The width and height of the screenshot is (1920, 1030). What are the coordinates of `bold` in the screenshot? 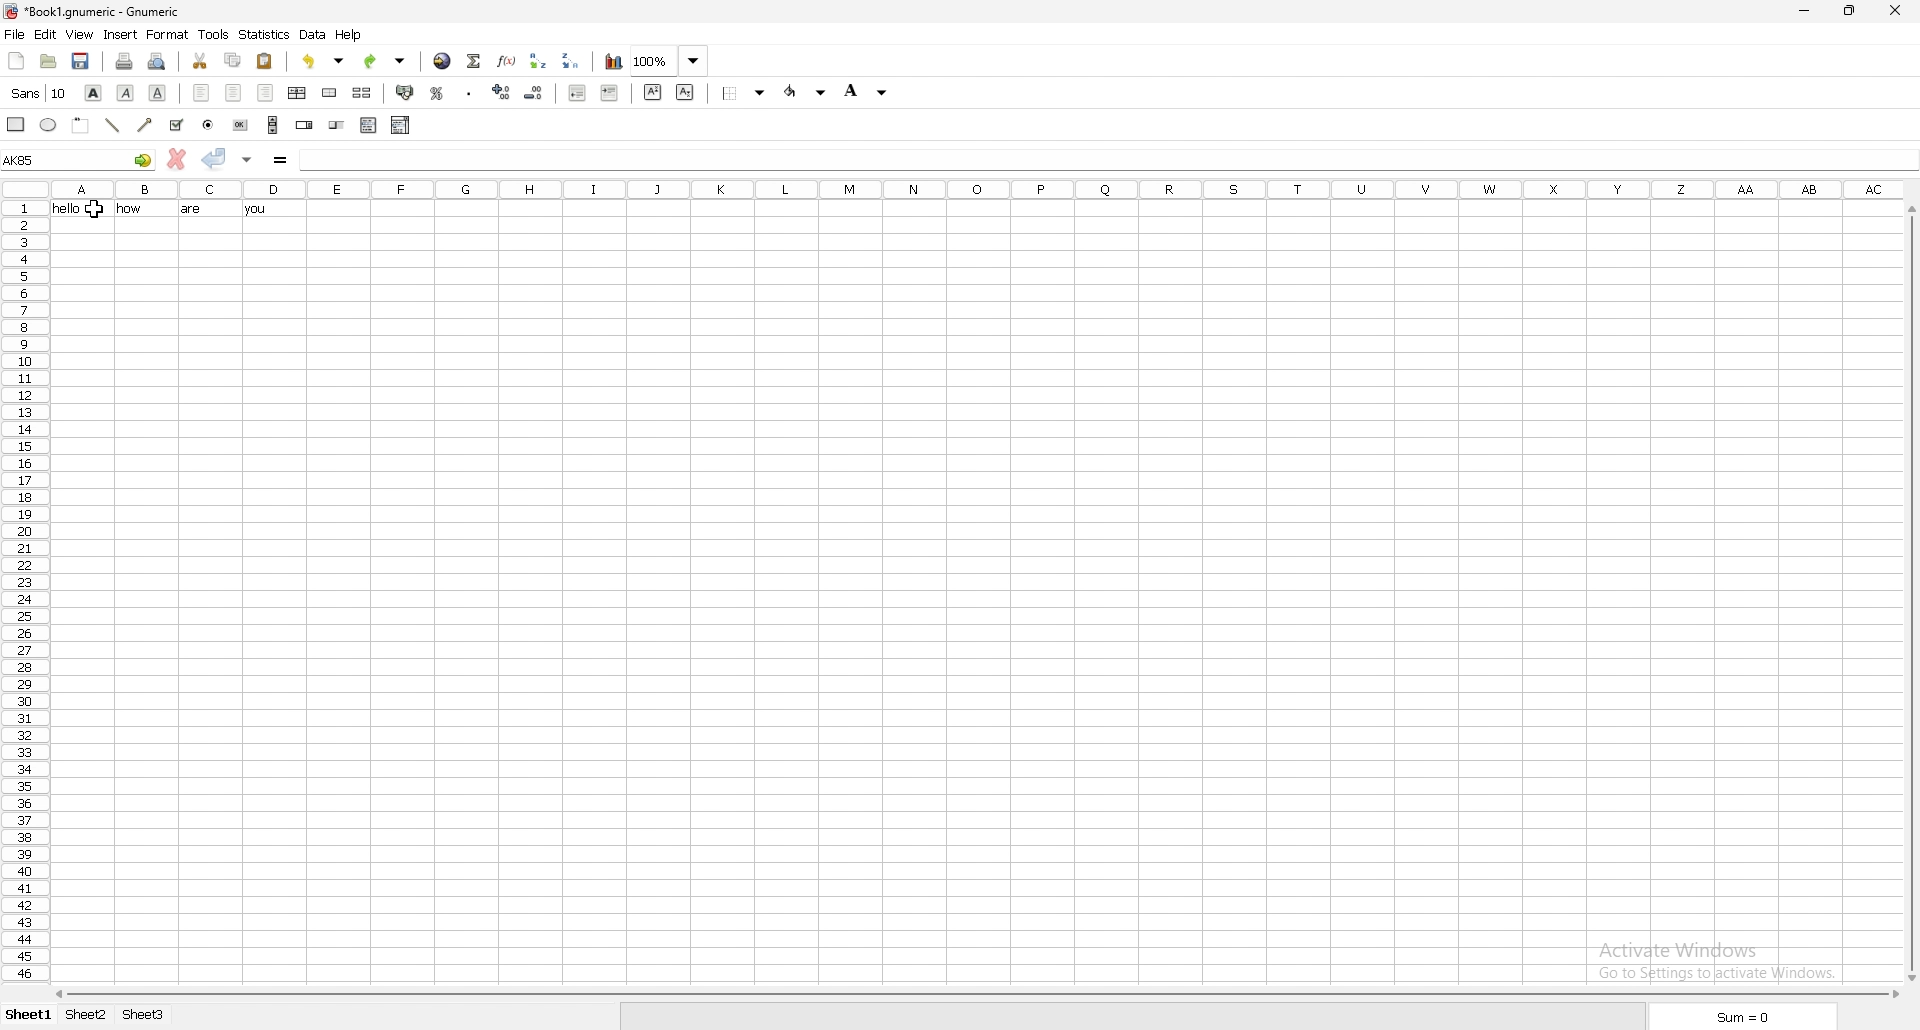 It's located at (93, 92).